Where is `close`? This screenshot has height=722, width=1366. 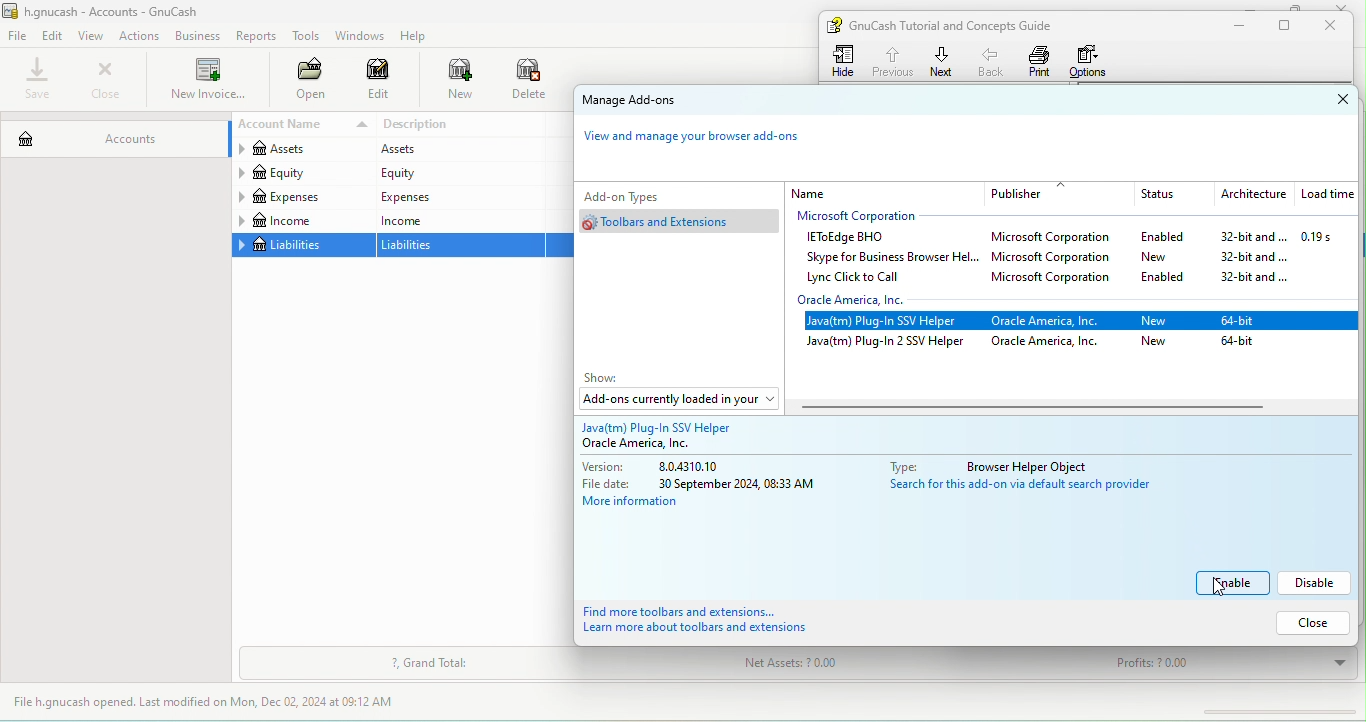
close is located at coordinates (1309, 622).